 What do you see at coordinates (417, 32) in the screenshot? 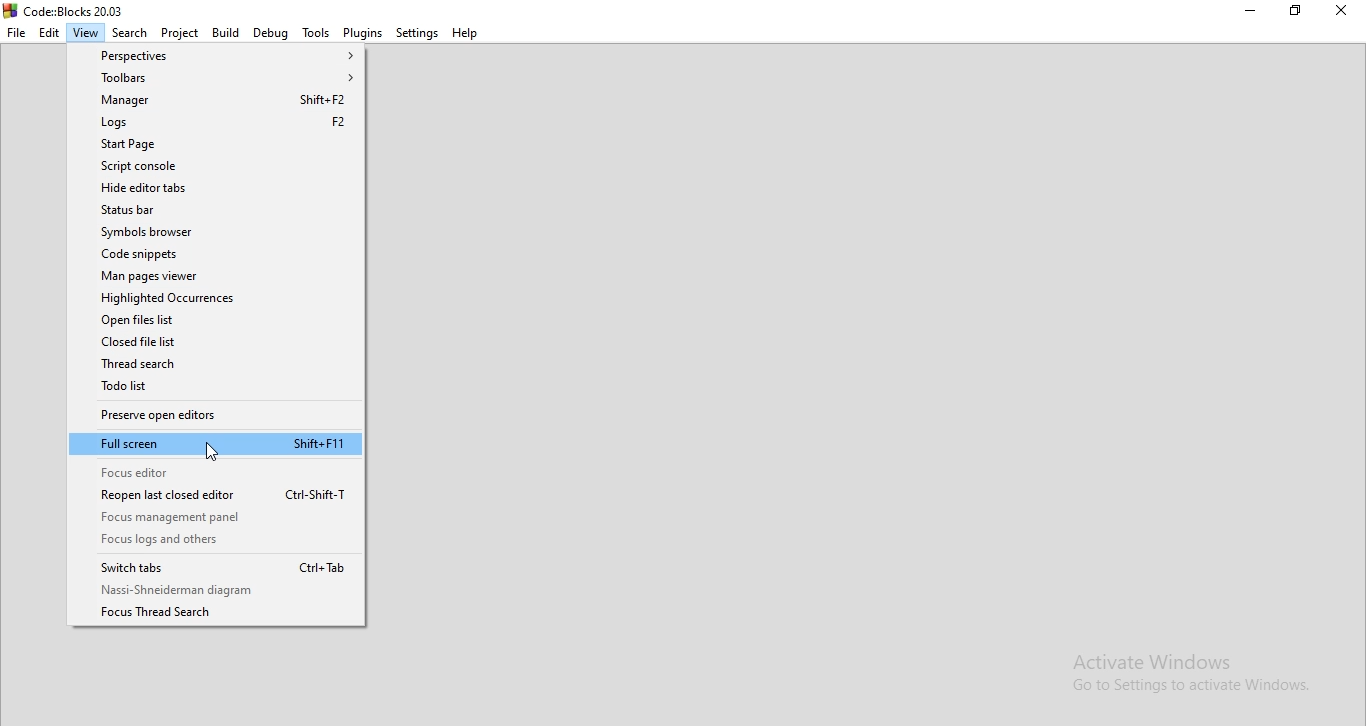
I see `Settings ` at bounding box center [417, 32].